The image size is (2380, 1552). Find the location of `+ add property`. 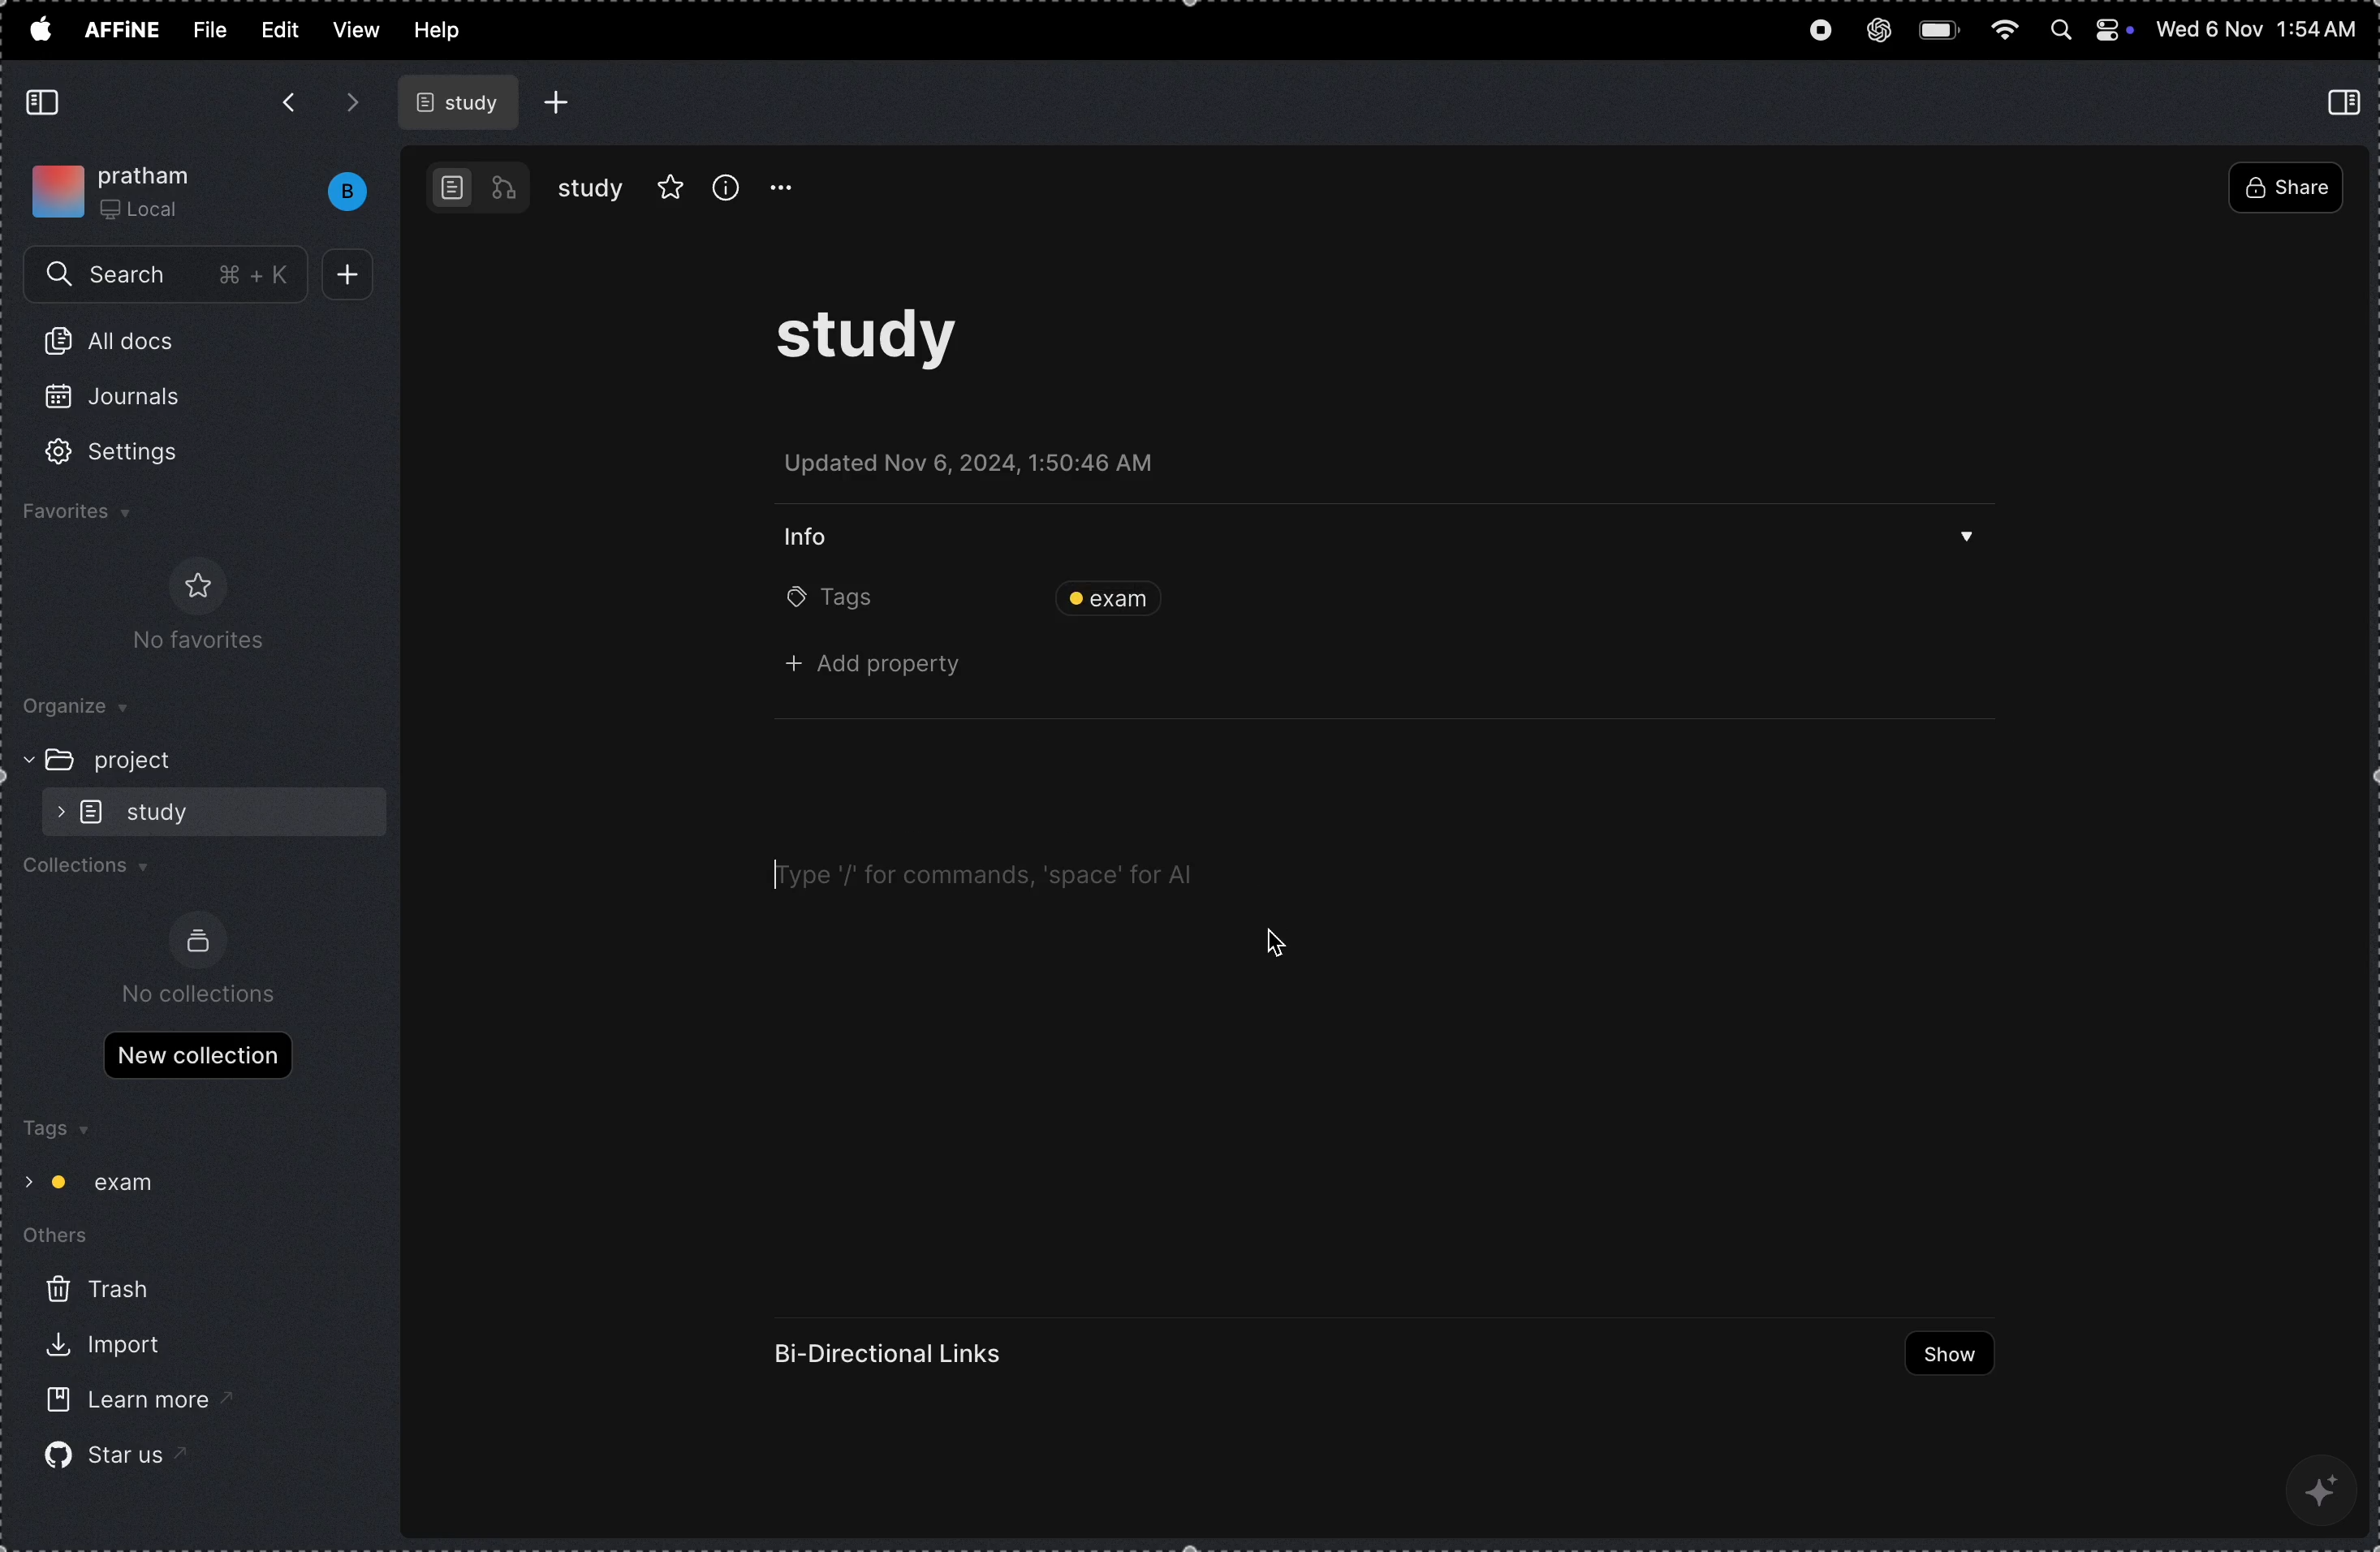

+ add property is located at coordinates (884, 667).